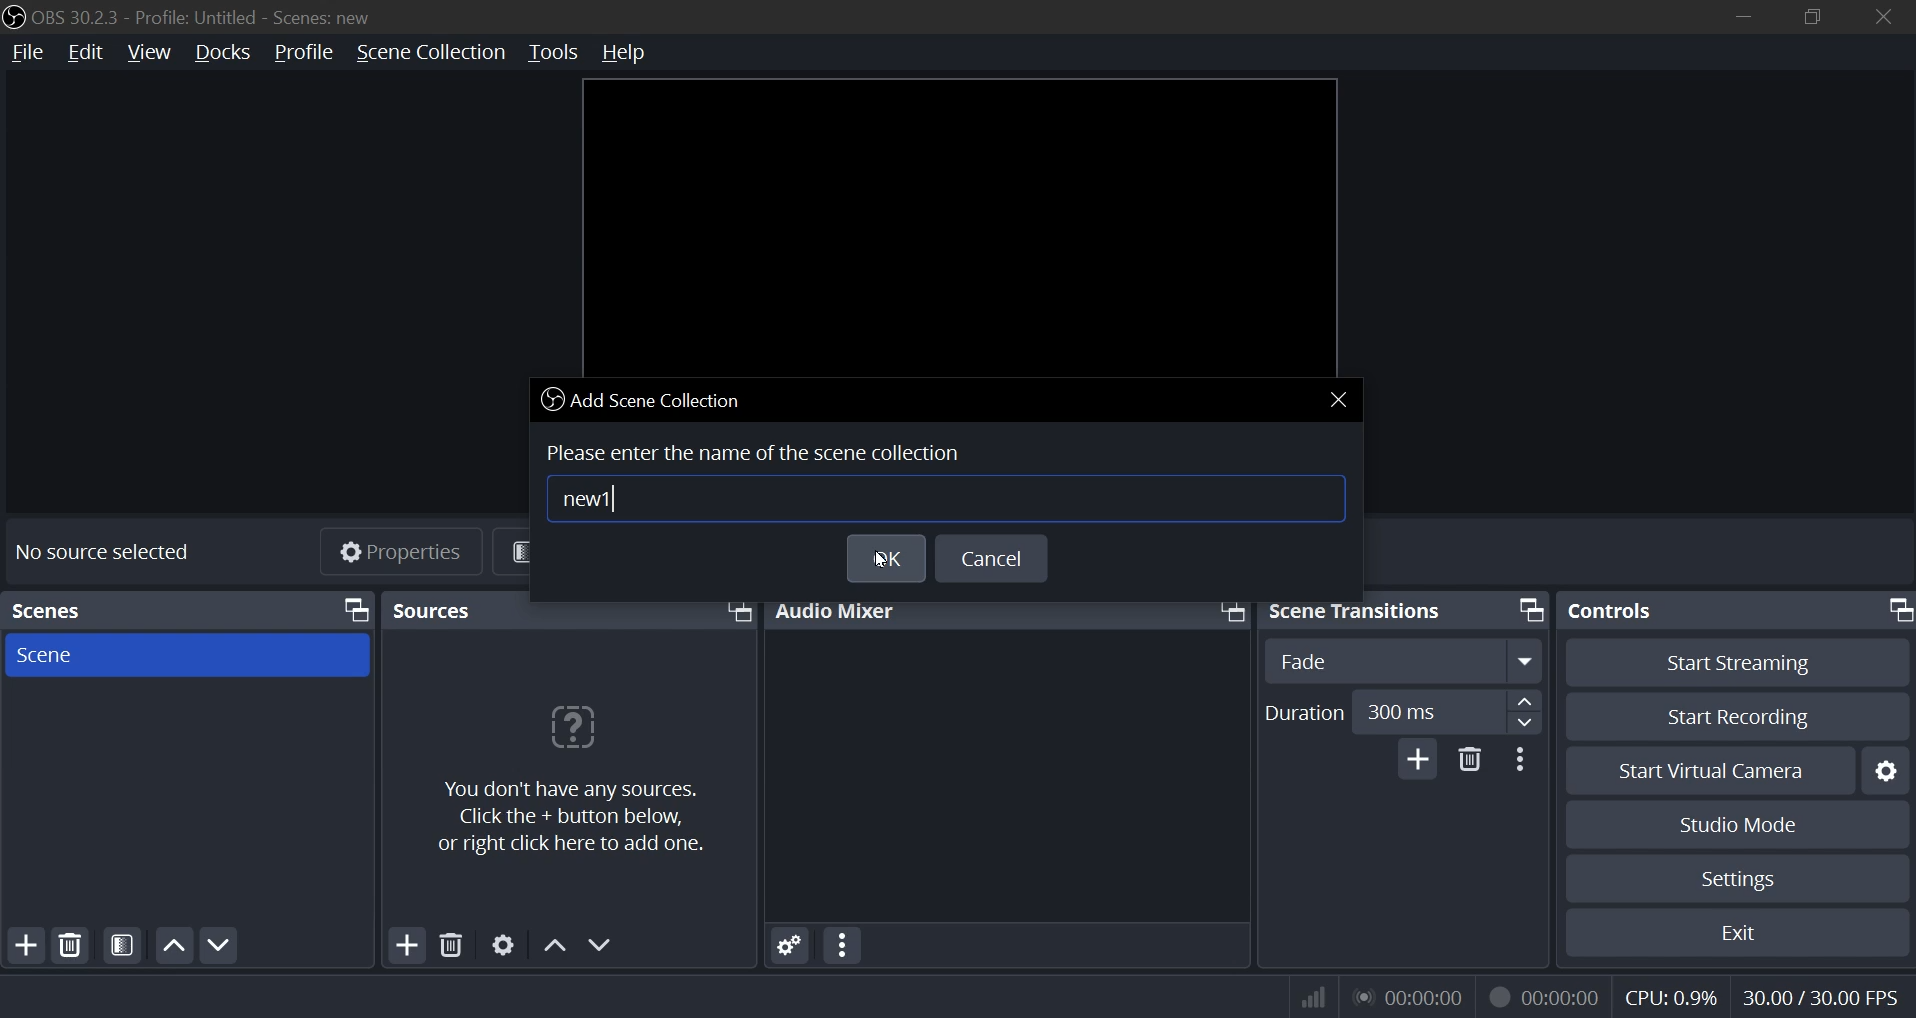 The image size is (1916, 1018). What do you see at coordinates (881, 562) in the screenshot?
I see `cursor` at bounding box center [881, 562].